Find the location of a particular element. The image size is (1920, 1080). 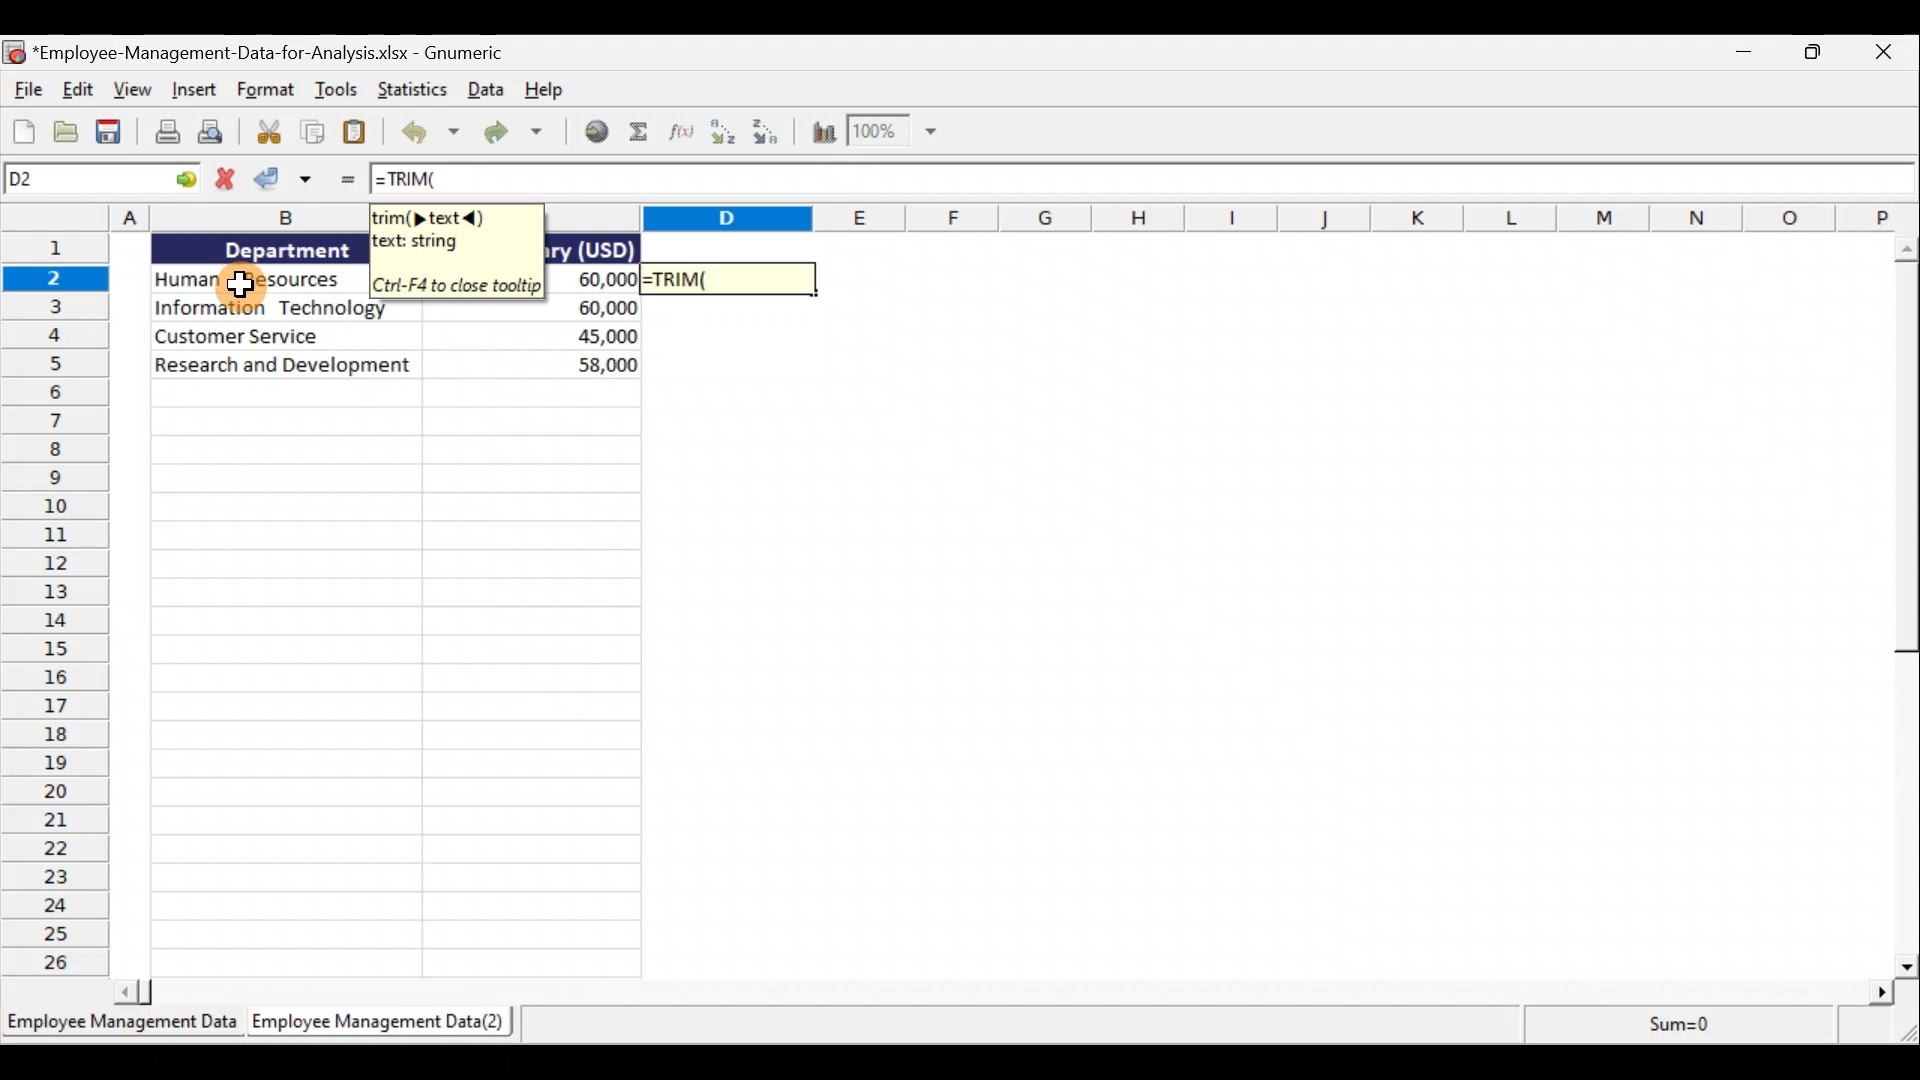

View is located at coordinates (131, 93).